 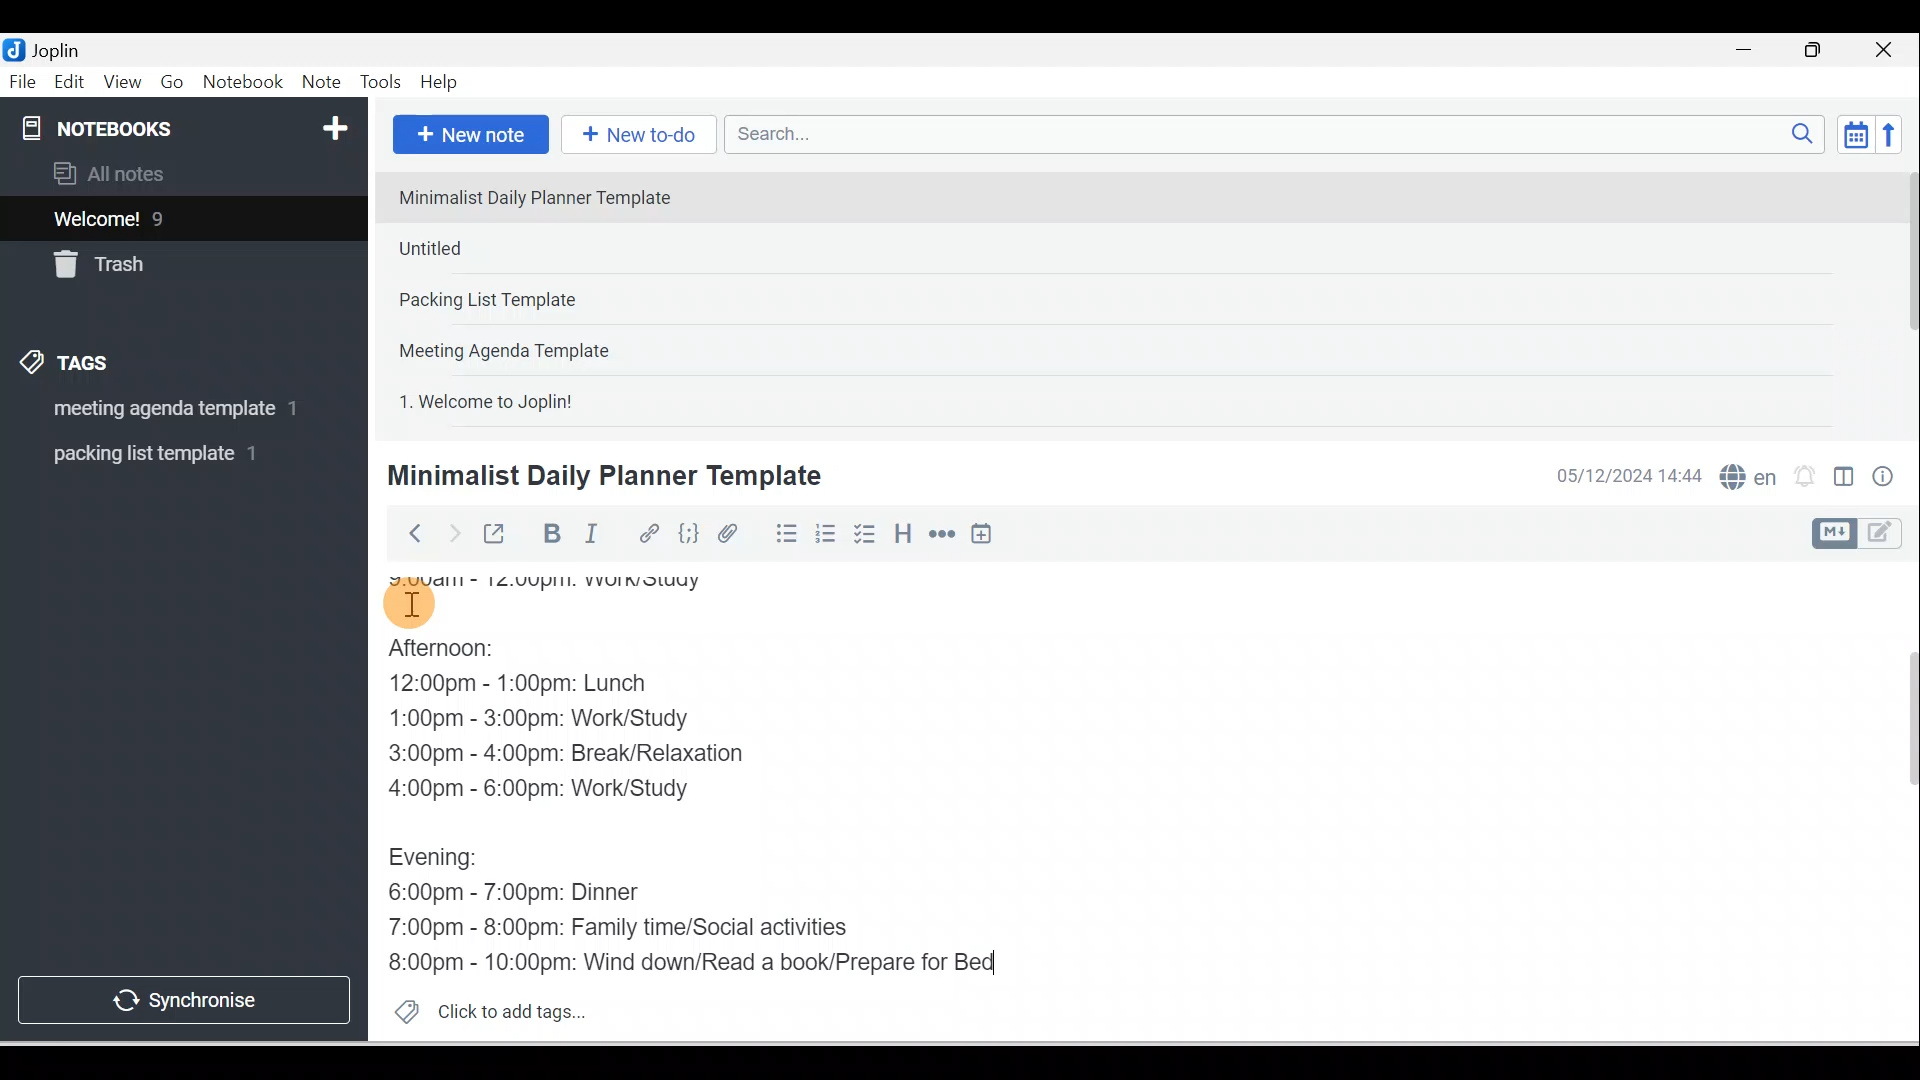 I want to click on 6:00pm - 7:00pm: Dinner, so click(x=529, y=892).